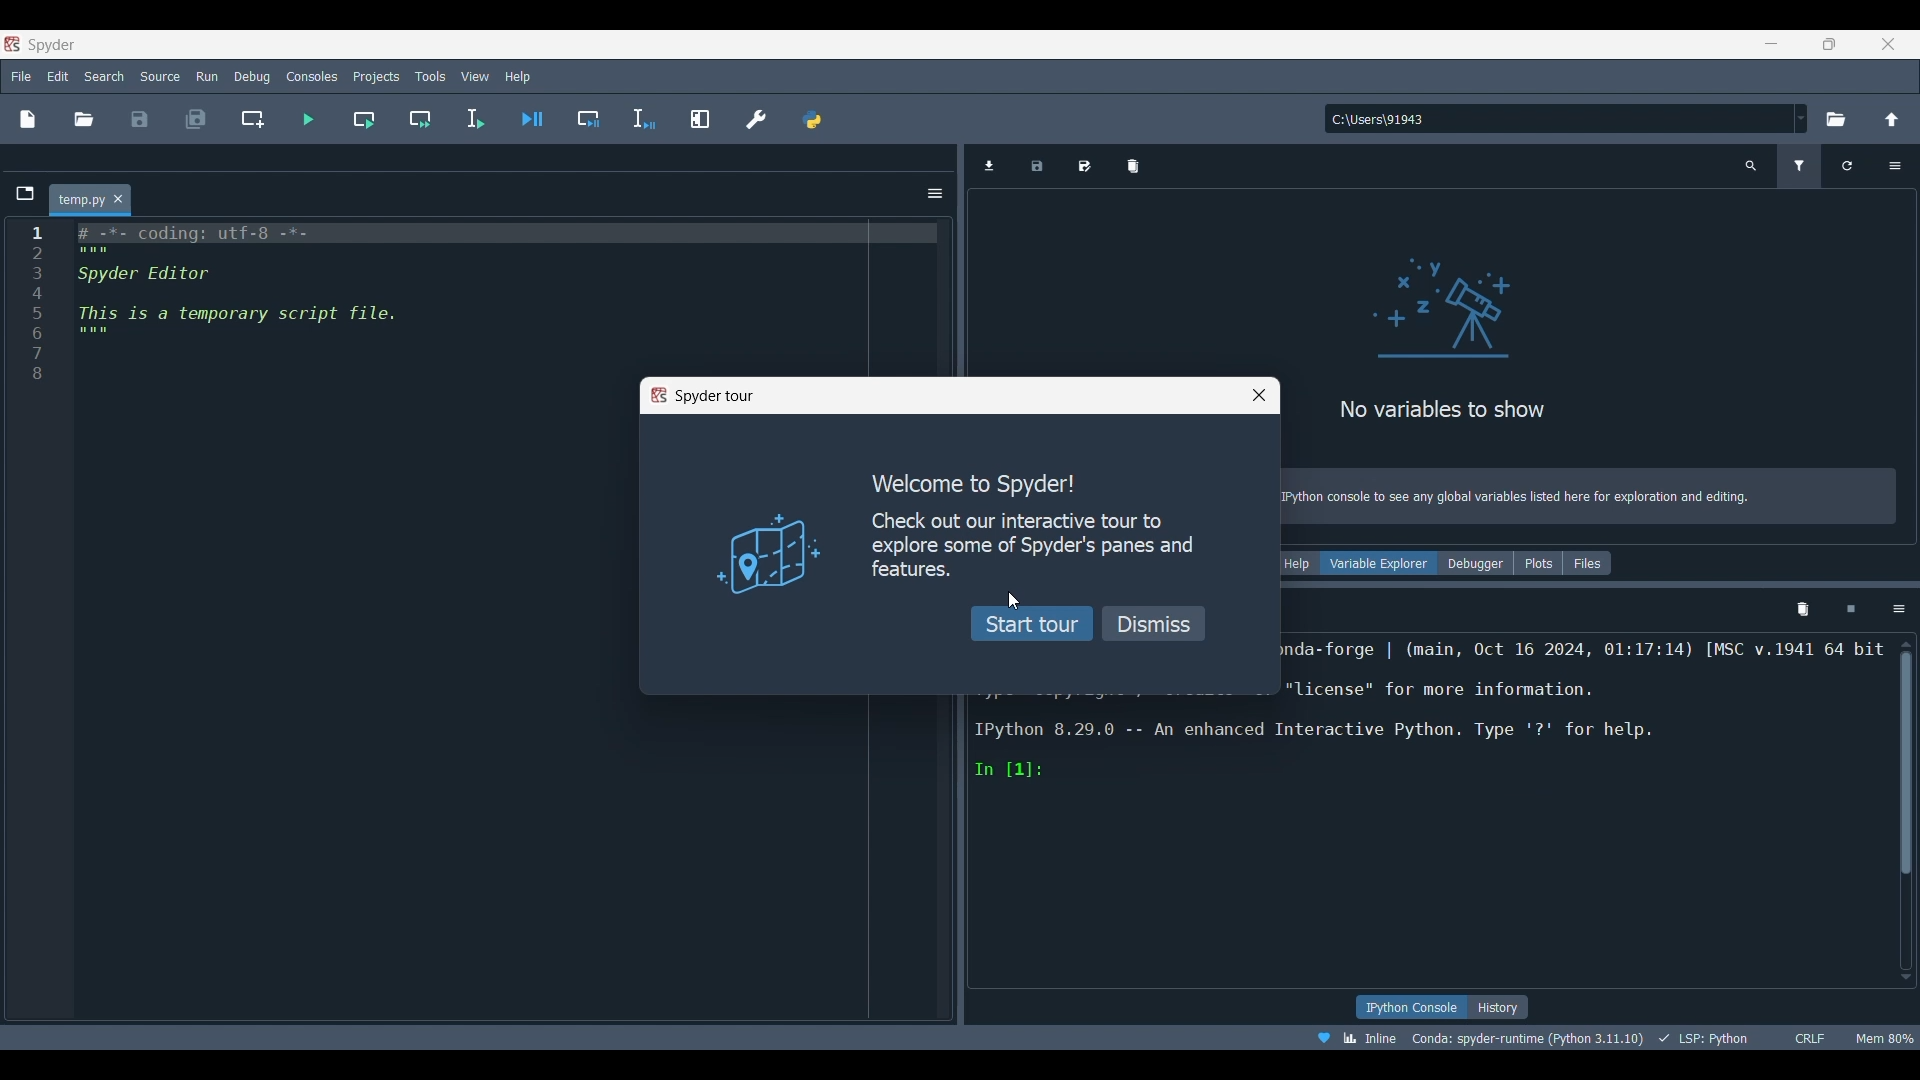 The width and height of the screenshot is (1920, 1080). What do you see at coordinates (1534, 564) in the screenshot?
I see `plots` at bounding box center [1534, 564].